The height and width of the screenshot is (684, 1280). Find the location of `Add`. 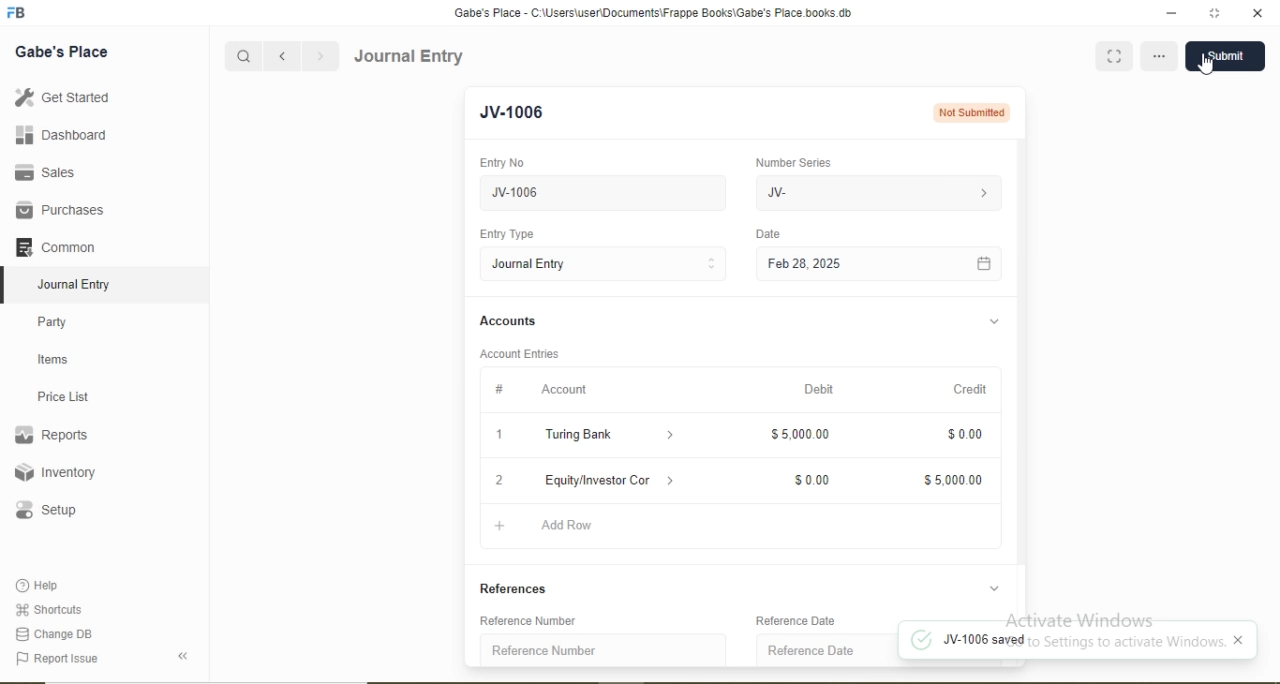

Add is located at coordinates (500, 526).